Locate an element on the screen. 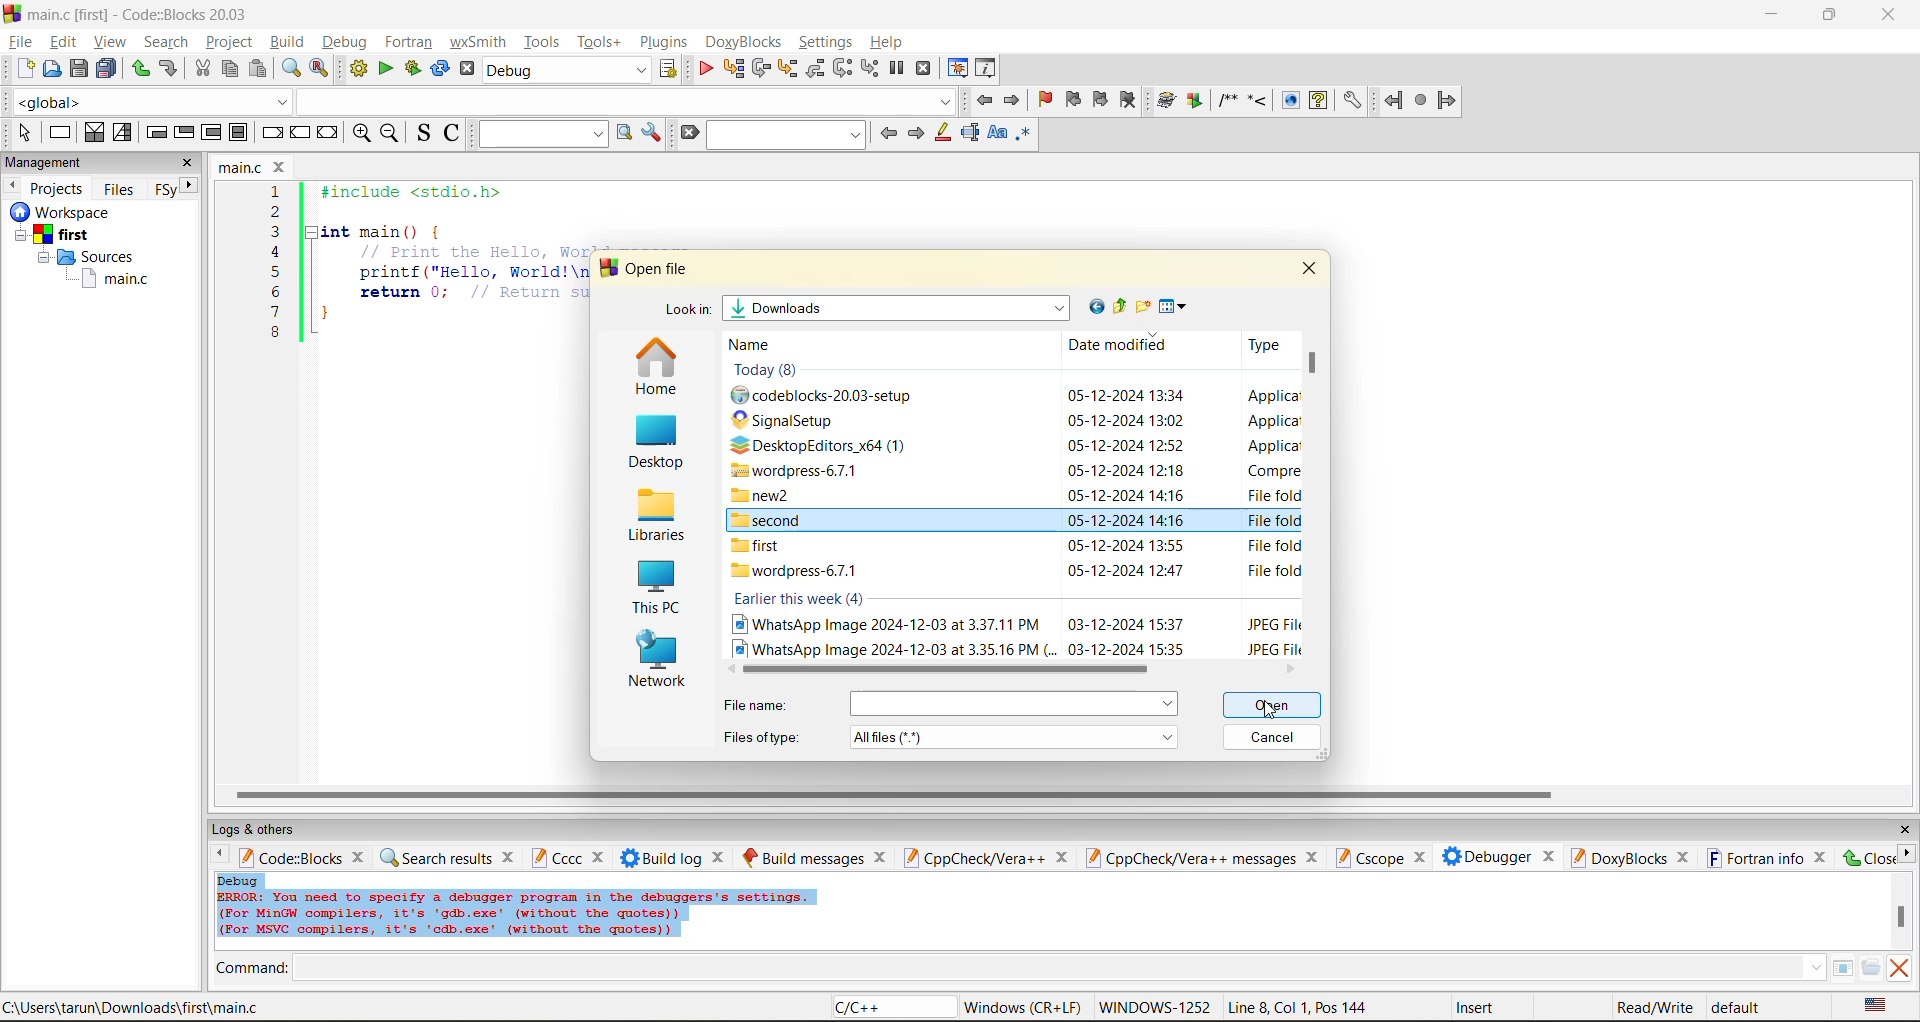  next is located at coordinates (915, 133).